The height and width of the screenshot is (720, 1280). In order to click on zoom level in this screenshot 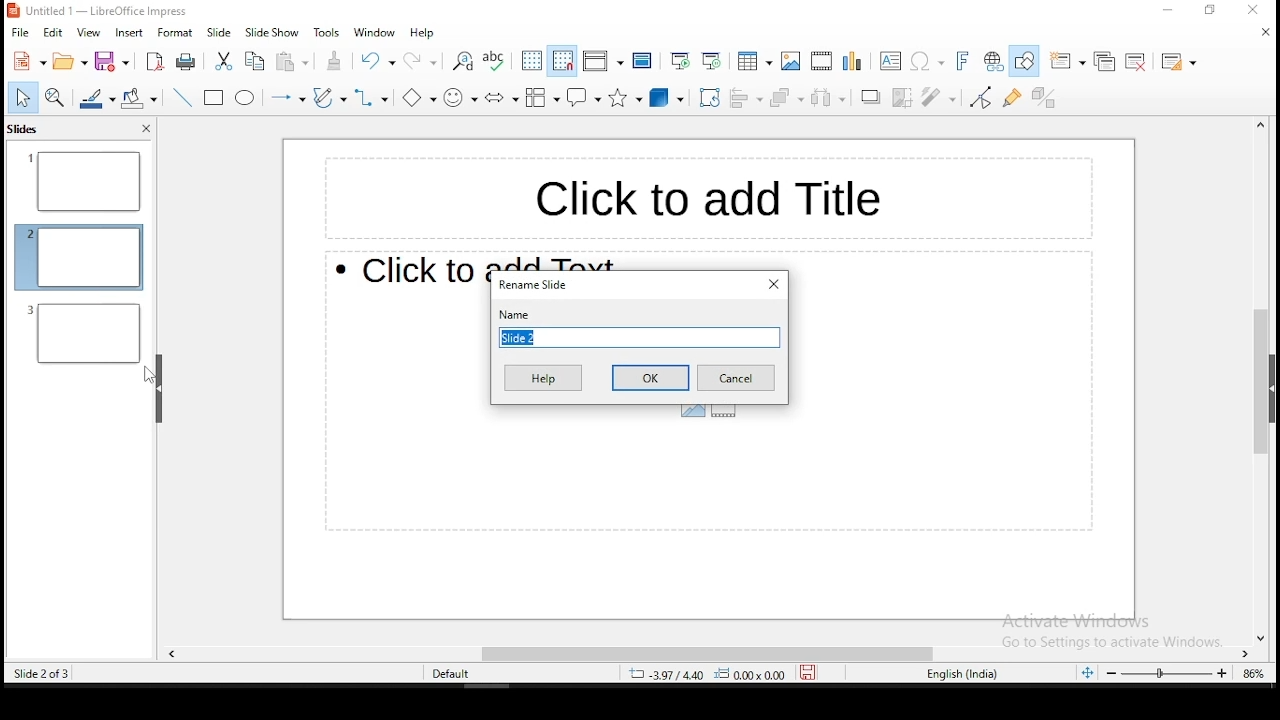, I will do `click(1253, 672)`.